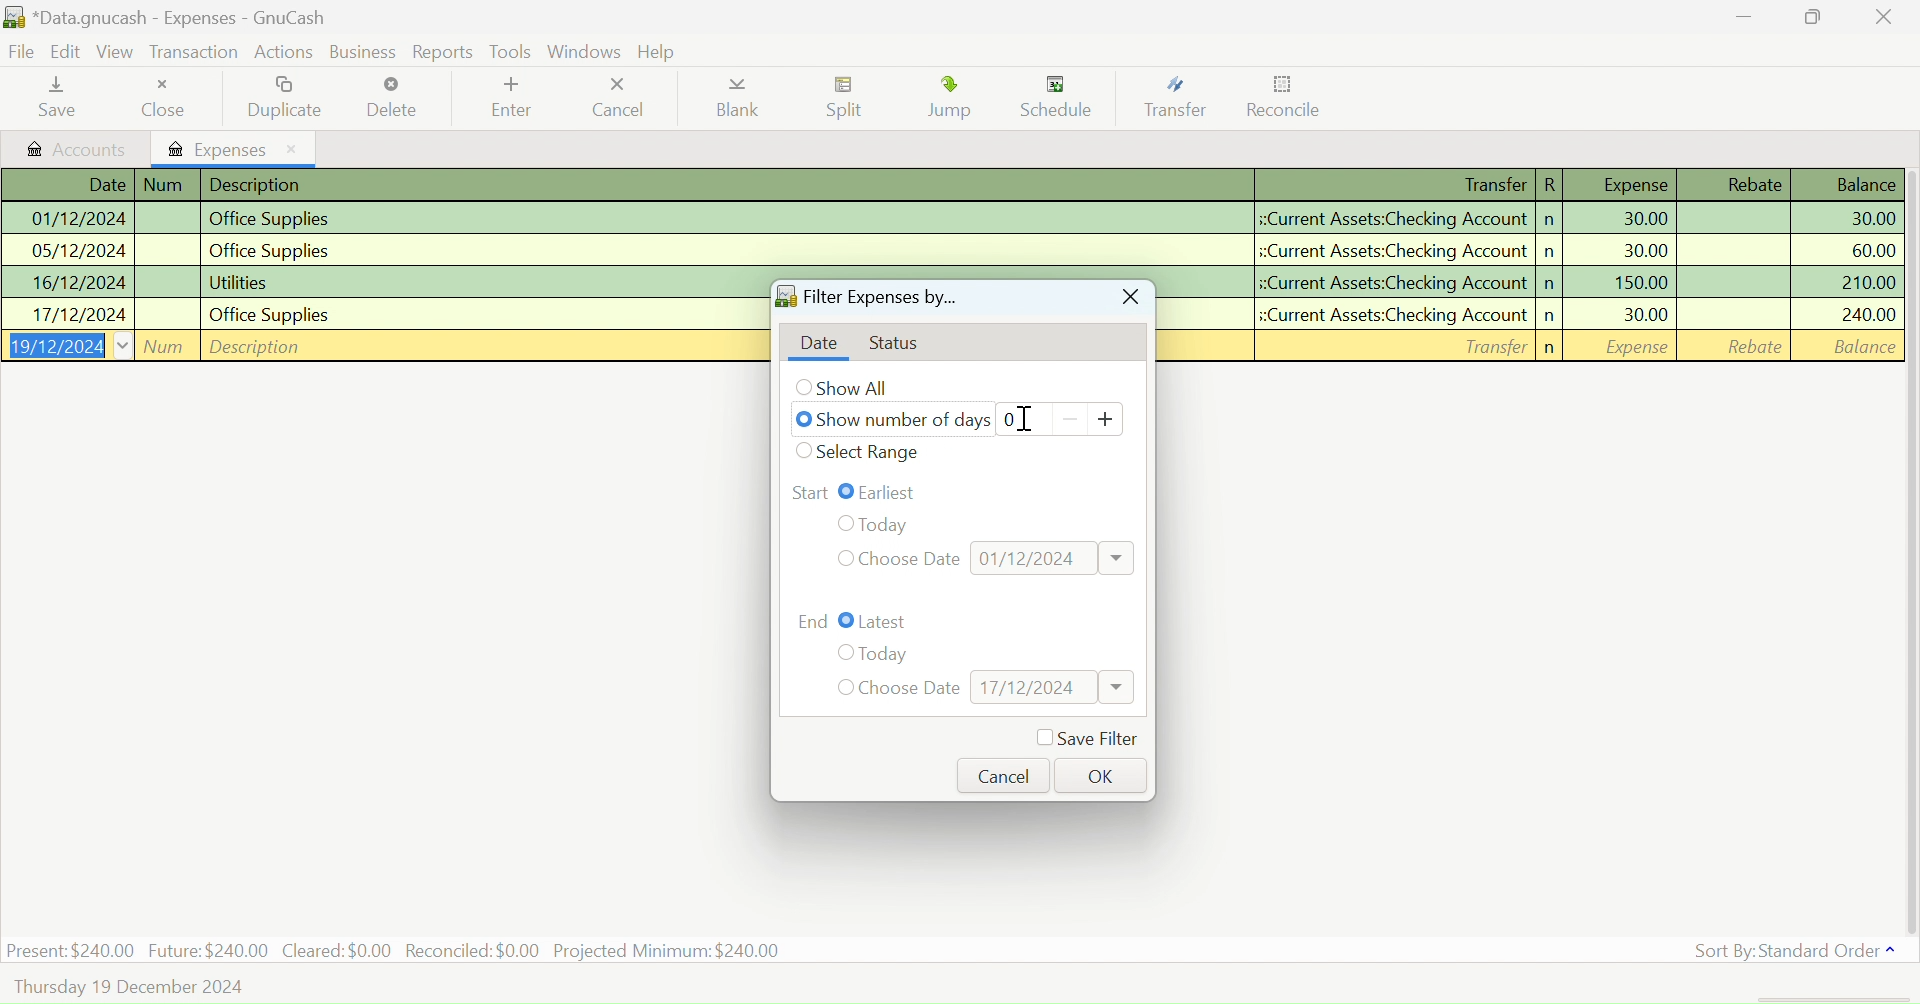  What do you see at coordinates (738, 102) in the screenshot?
I see `Blank` at bounding box center [738, 102].